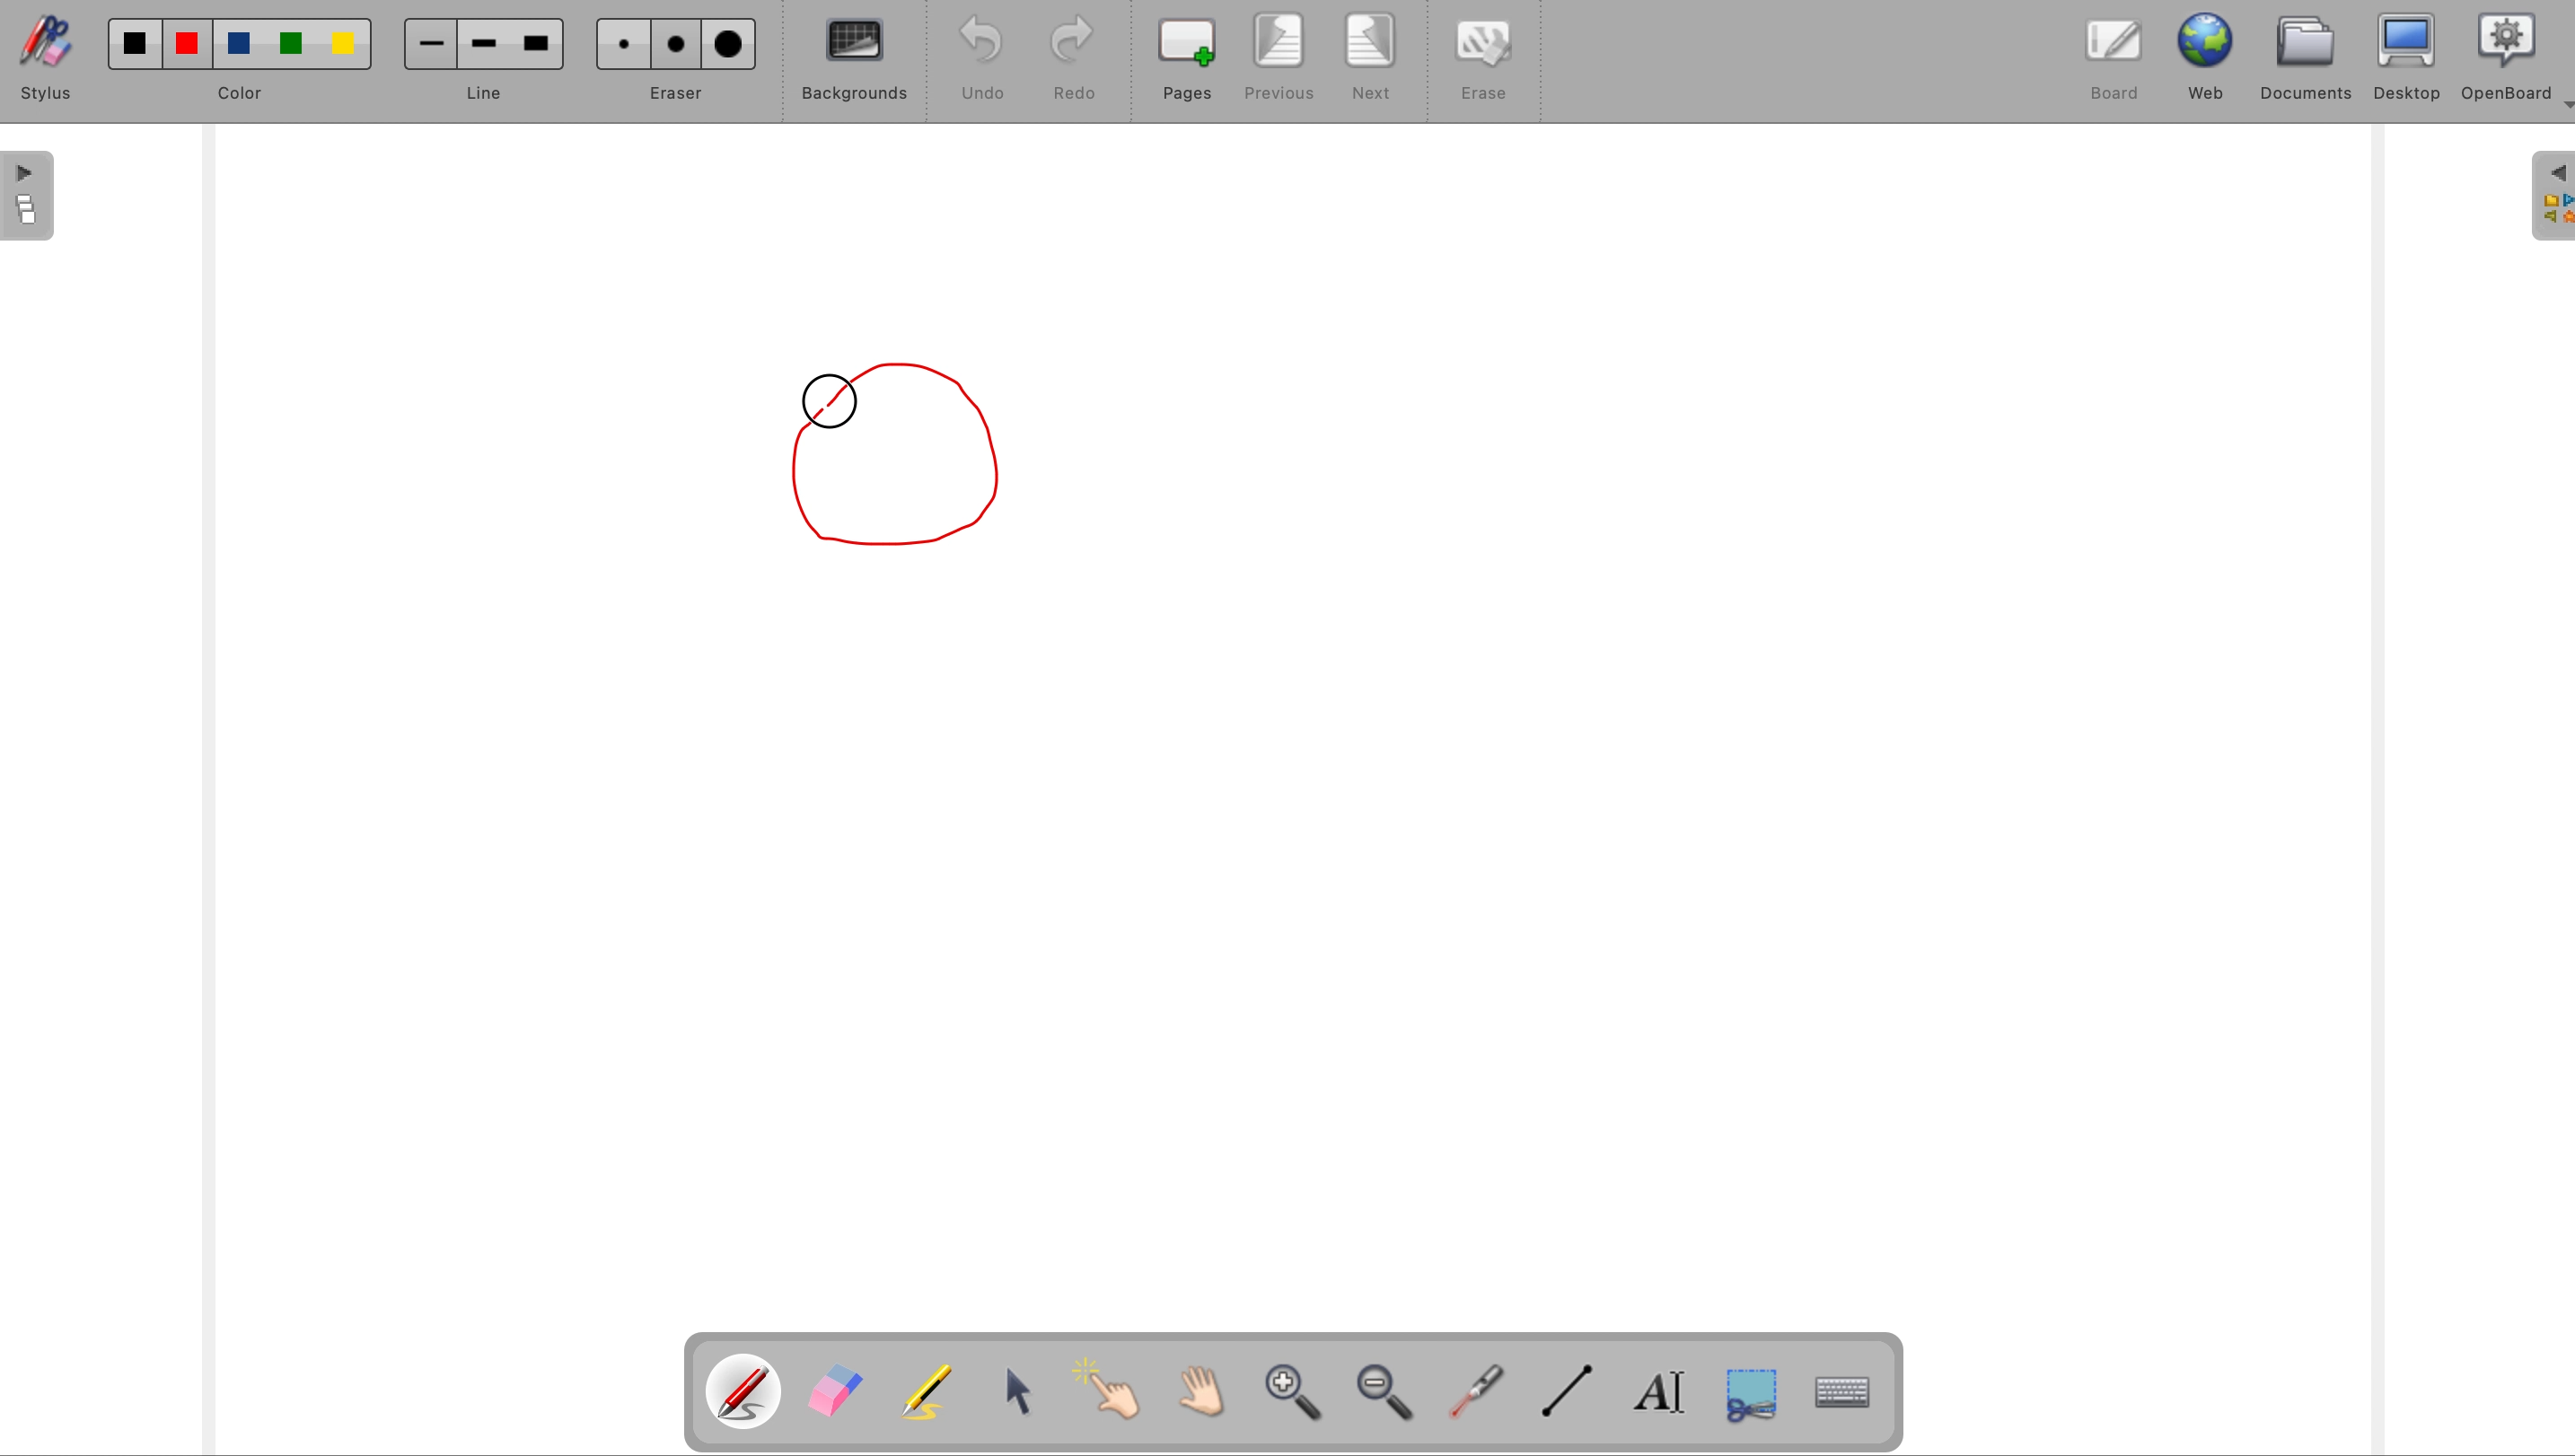 This screenshot has width=2575, height=1456. What do you see at coordinates (2502, 58) in the screenshot?
I see `openboard` at bounding box center [2502, 58].